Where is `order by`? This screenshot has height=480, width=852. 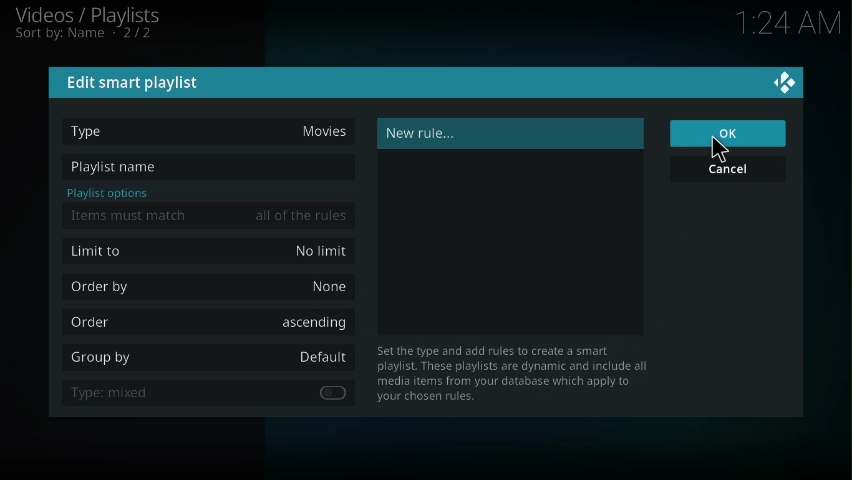 order by is located at coordinates (99, 287).